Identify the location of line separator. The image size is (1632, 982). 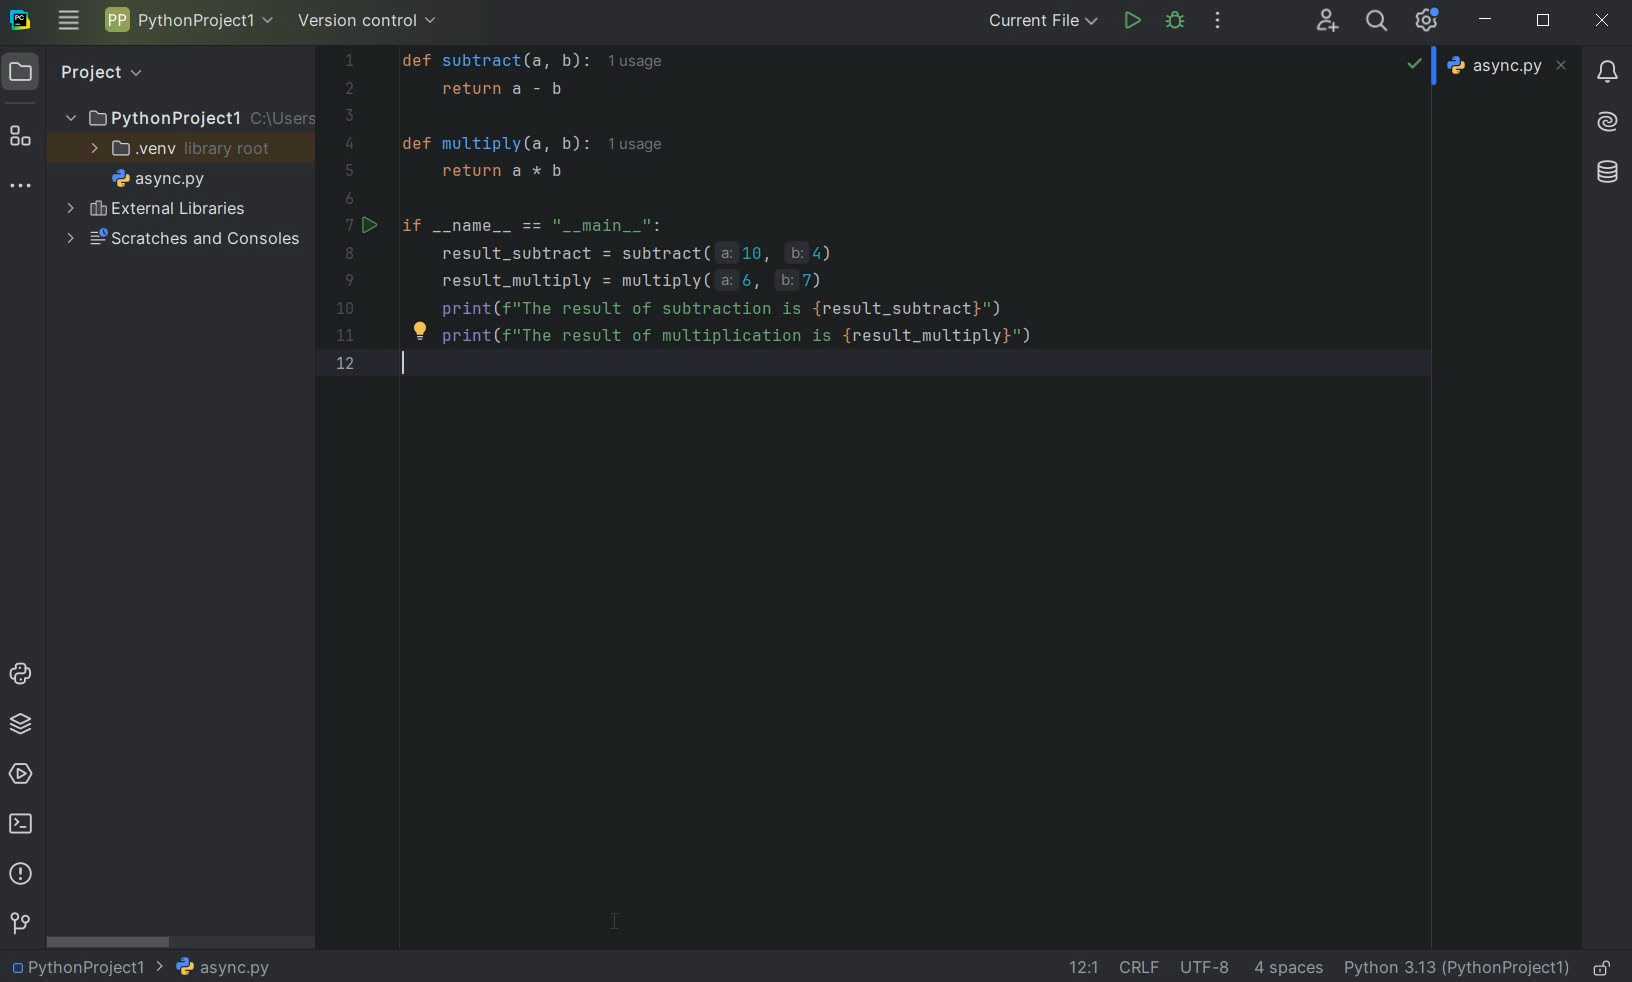
(1138, 968).